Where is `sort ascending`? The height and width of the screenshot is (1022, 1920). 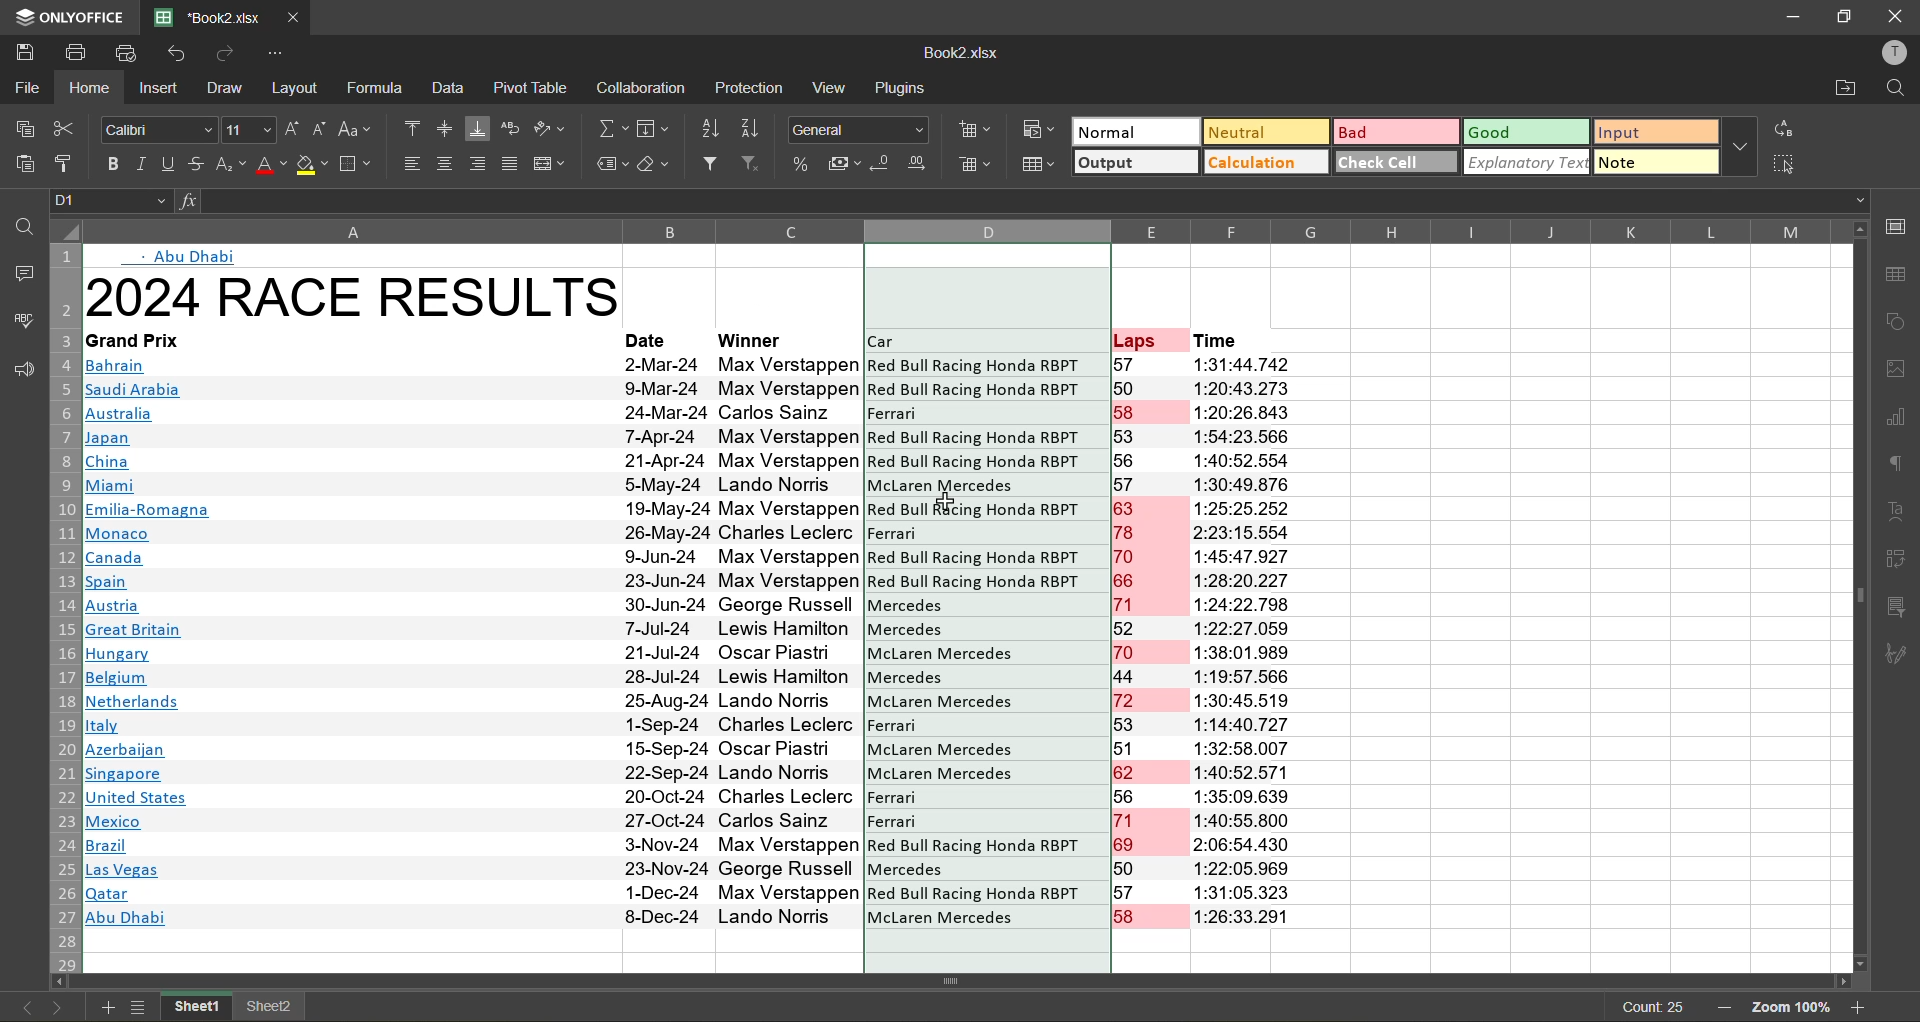
sort ascending is located at coordinates (713, 130).